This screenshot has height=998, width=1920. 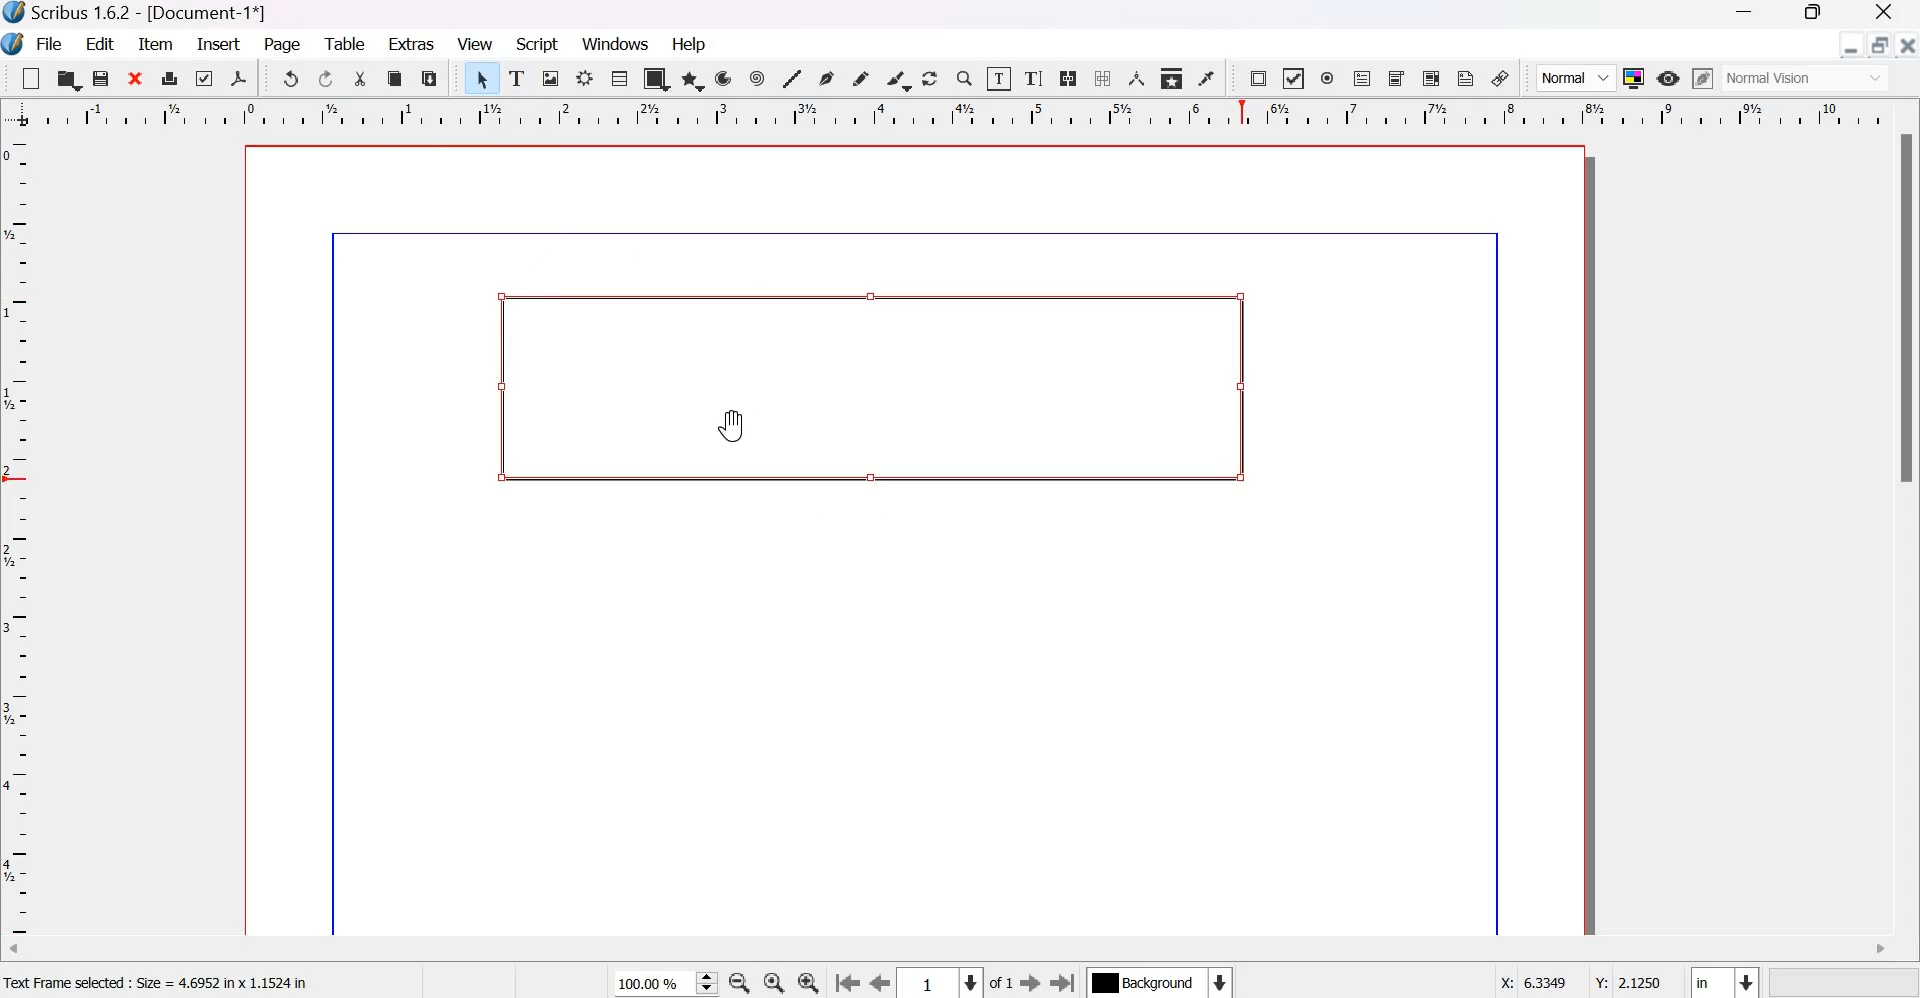 What do you see at coordinates (518, 75) in the screenshot?
I see `text frame` at bounding box center [518, 75].